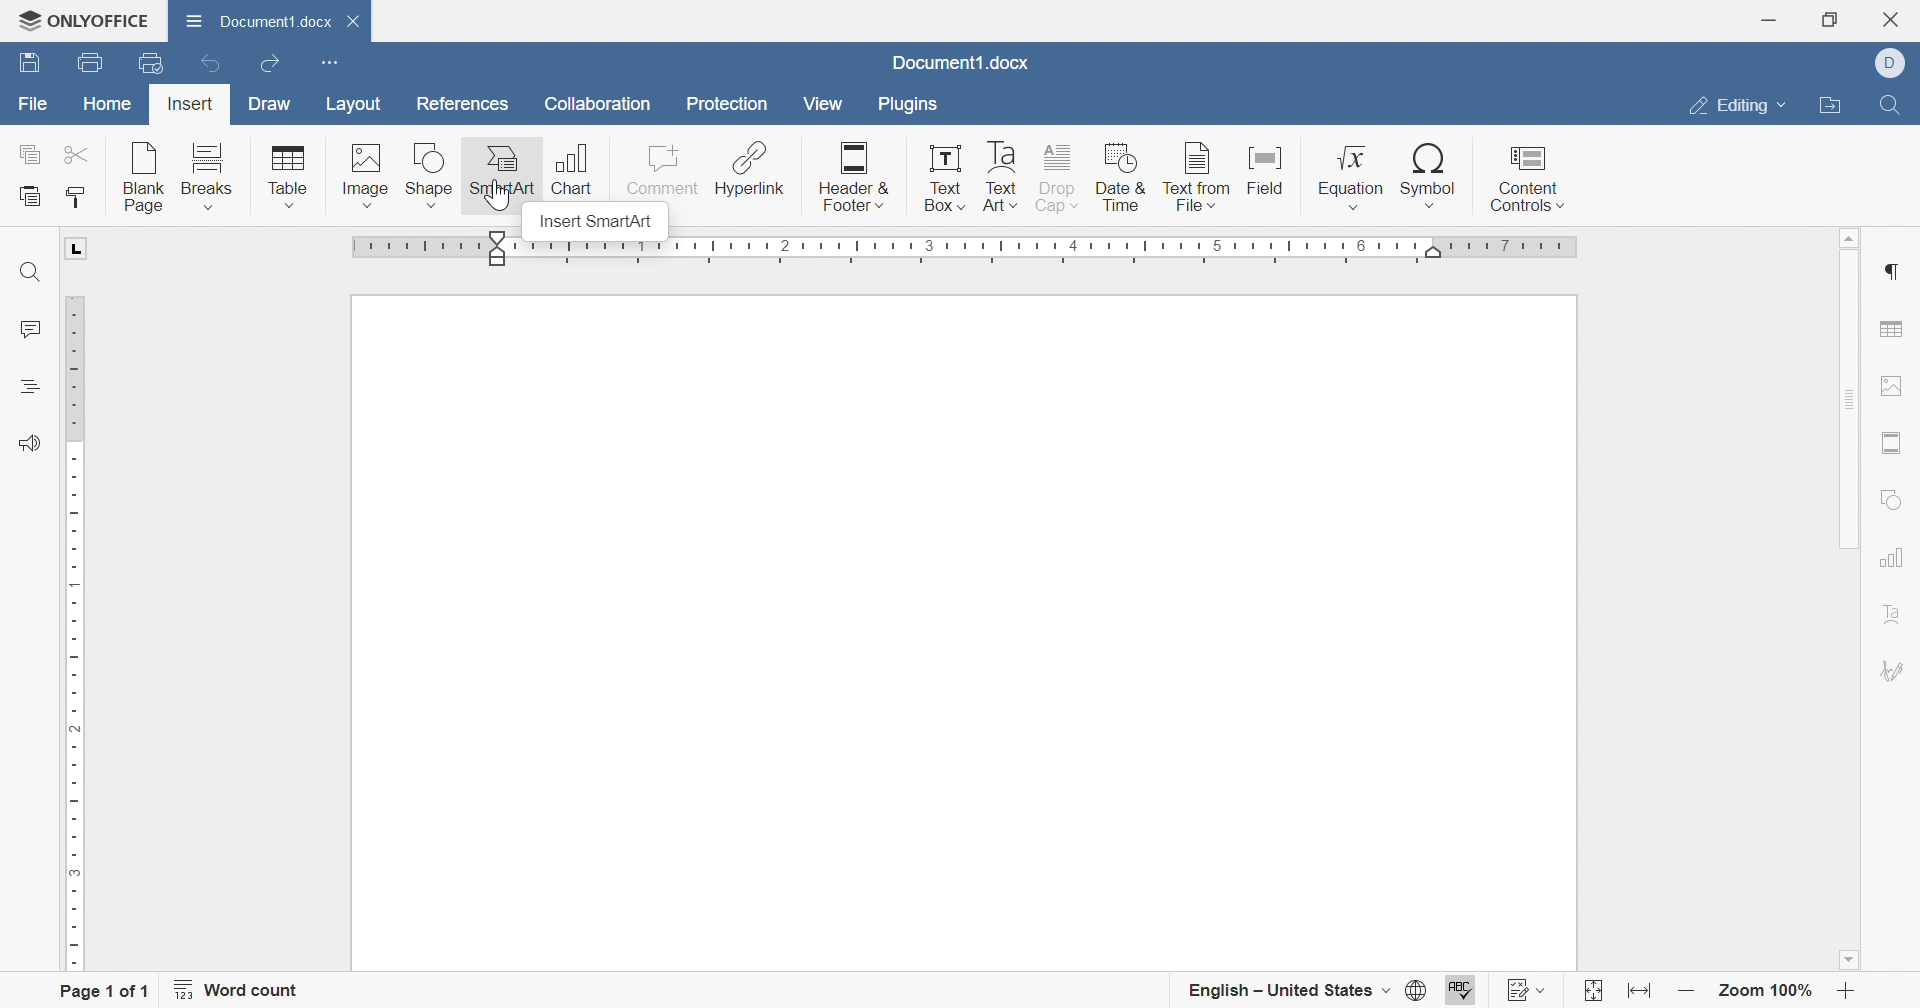 This screenshot has height=1008, width=1920. Describe the element at coordinates (85, 63) in the screenshot. I see `Print file` at that location.